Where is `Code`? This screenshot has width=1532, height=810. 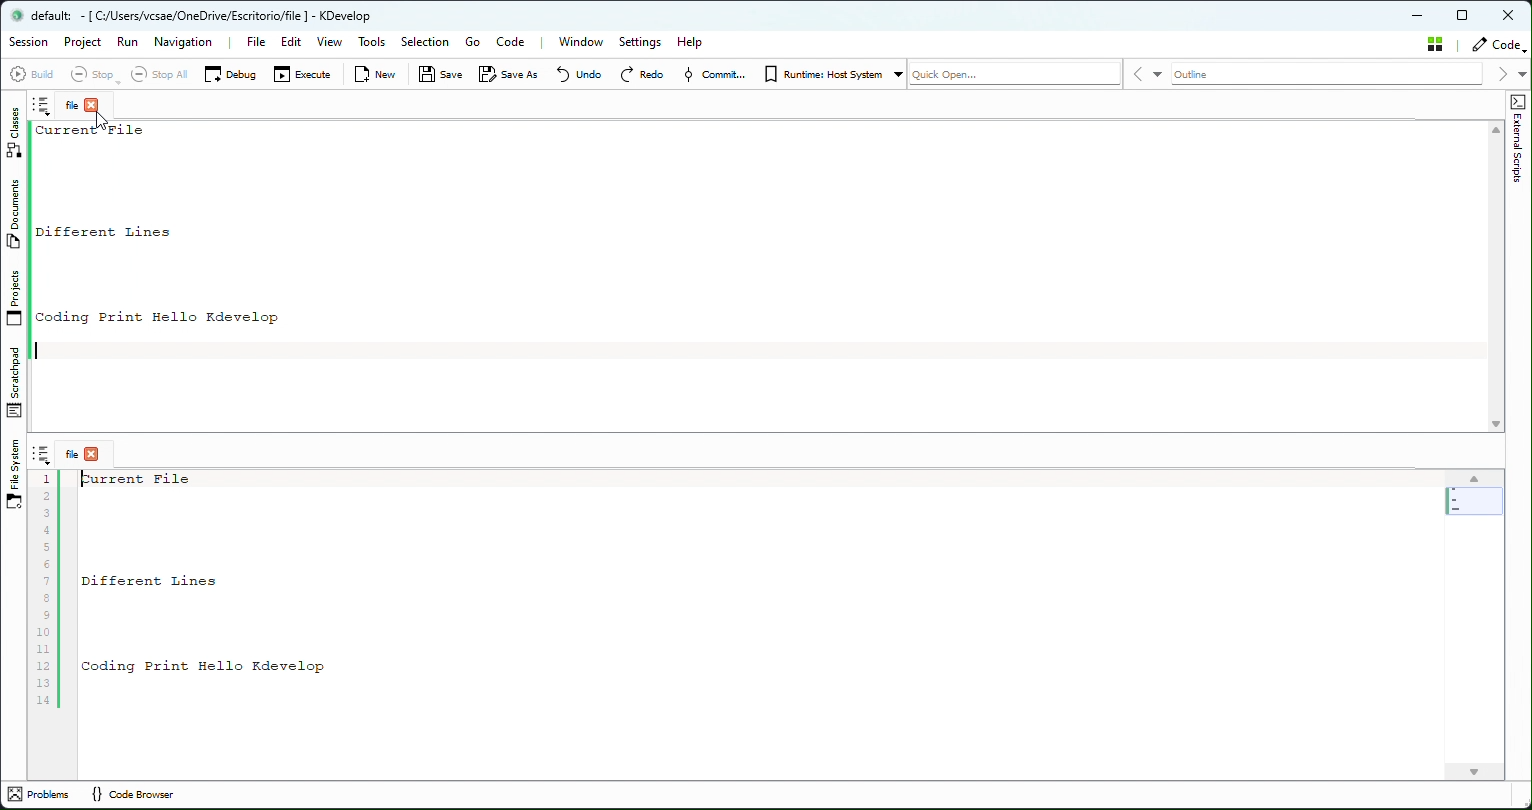
Code is located at coordinates (512, 42).